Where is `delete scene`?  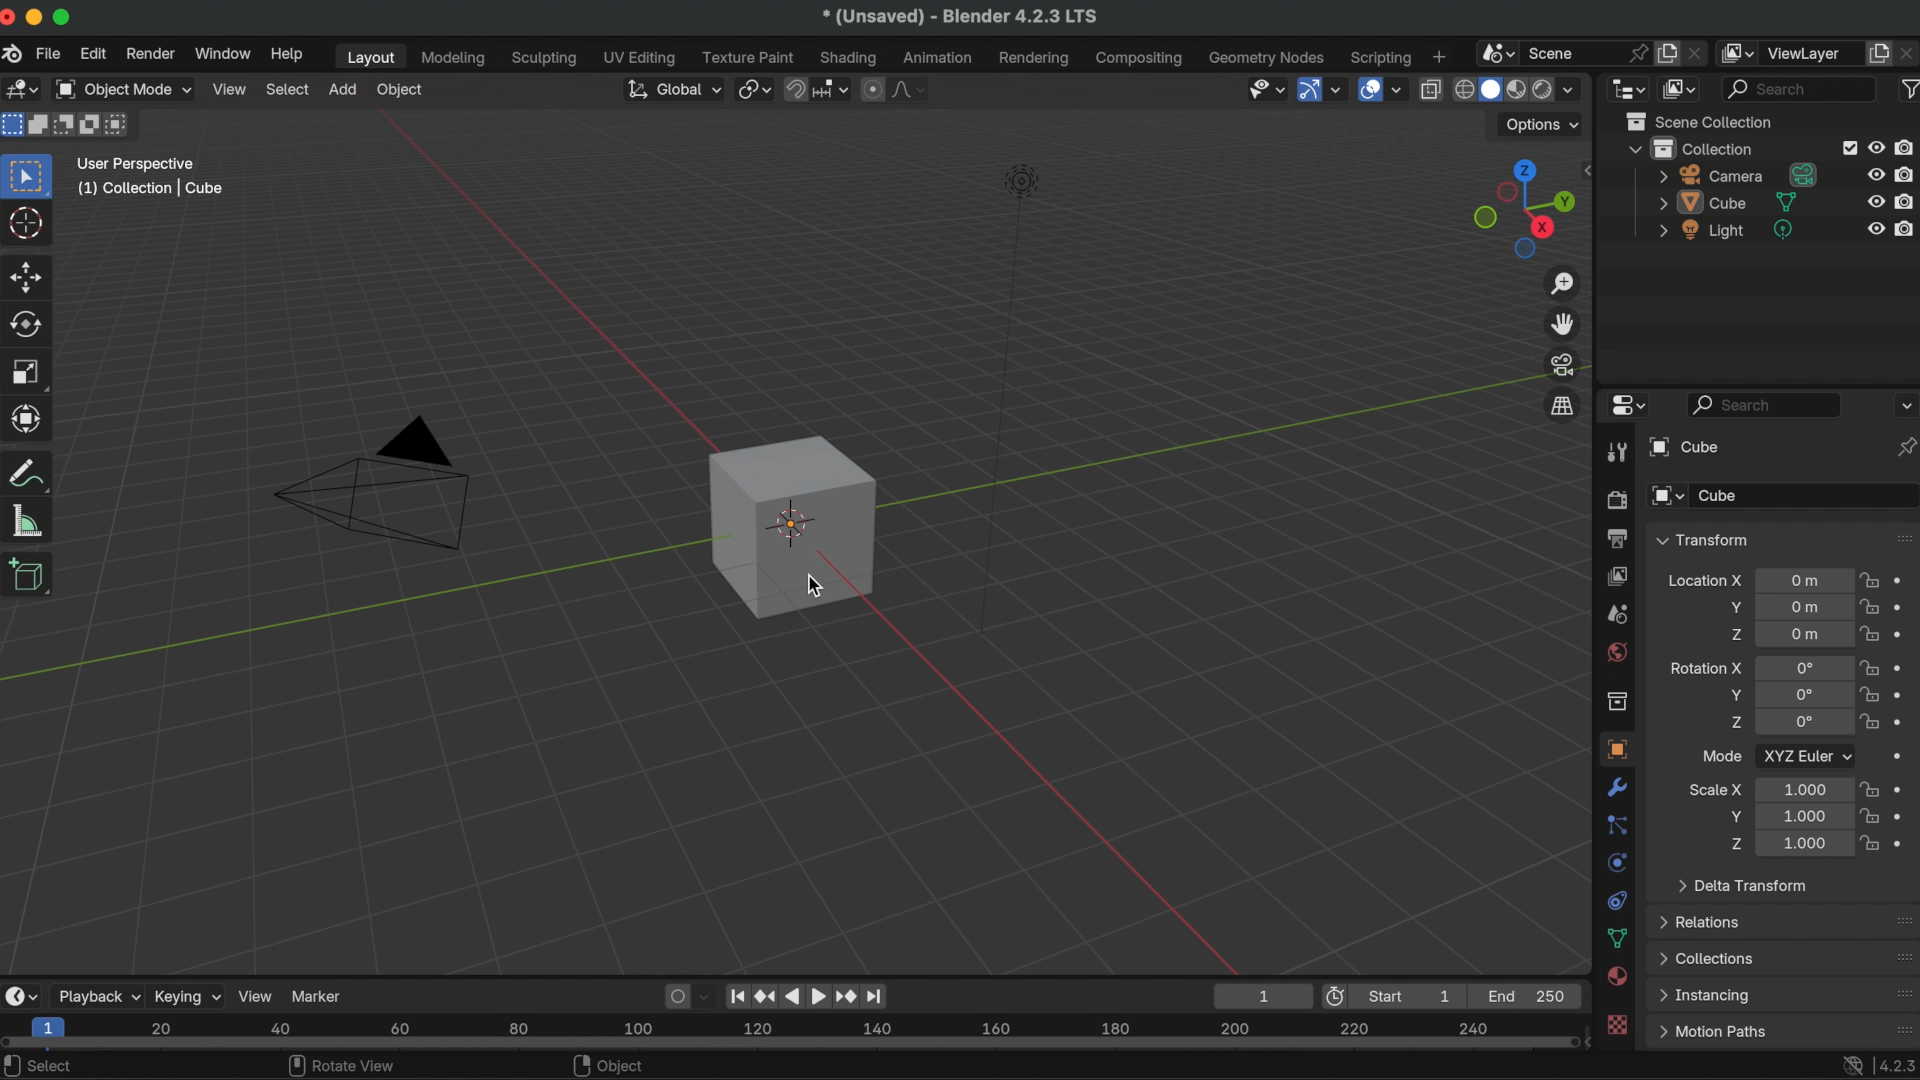
delete scene is located at coordinates (1698, 50).